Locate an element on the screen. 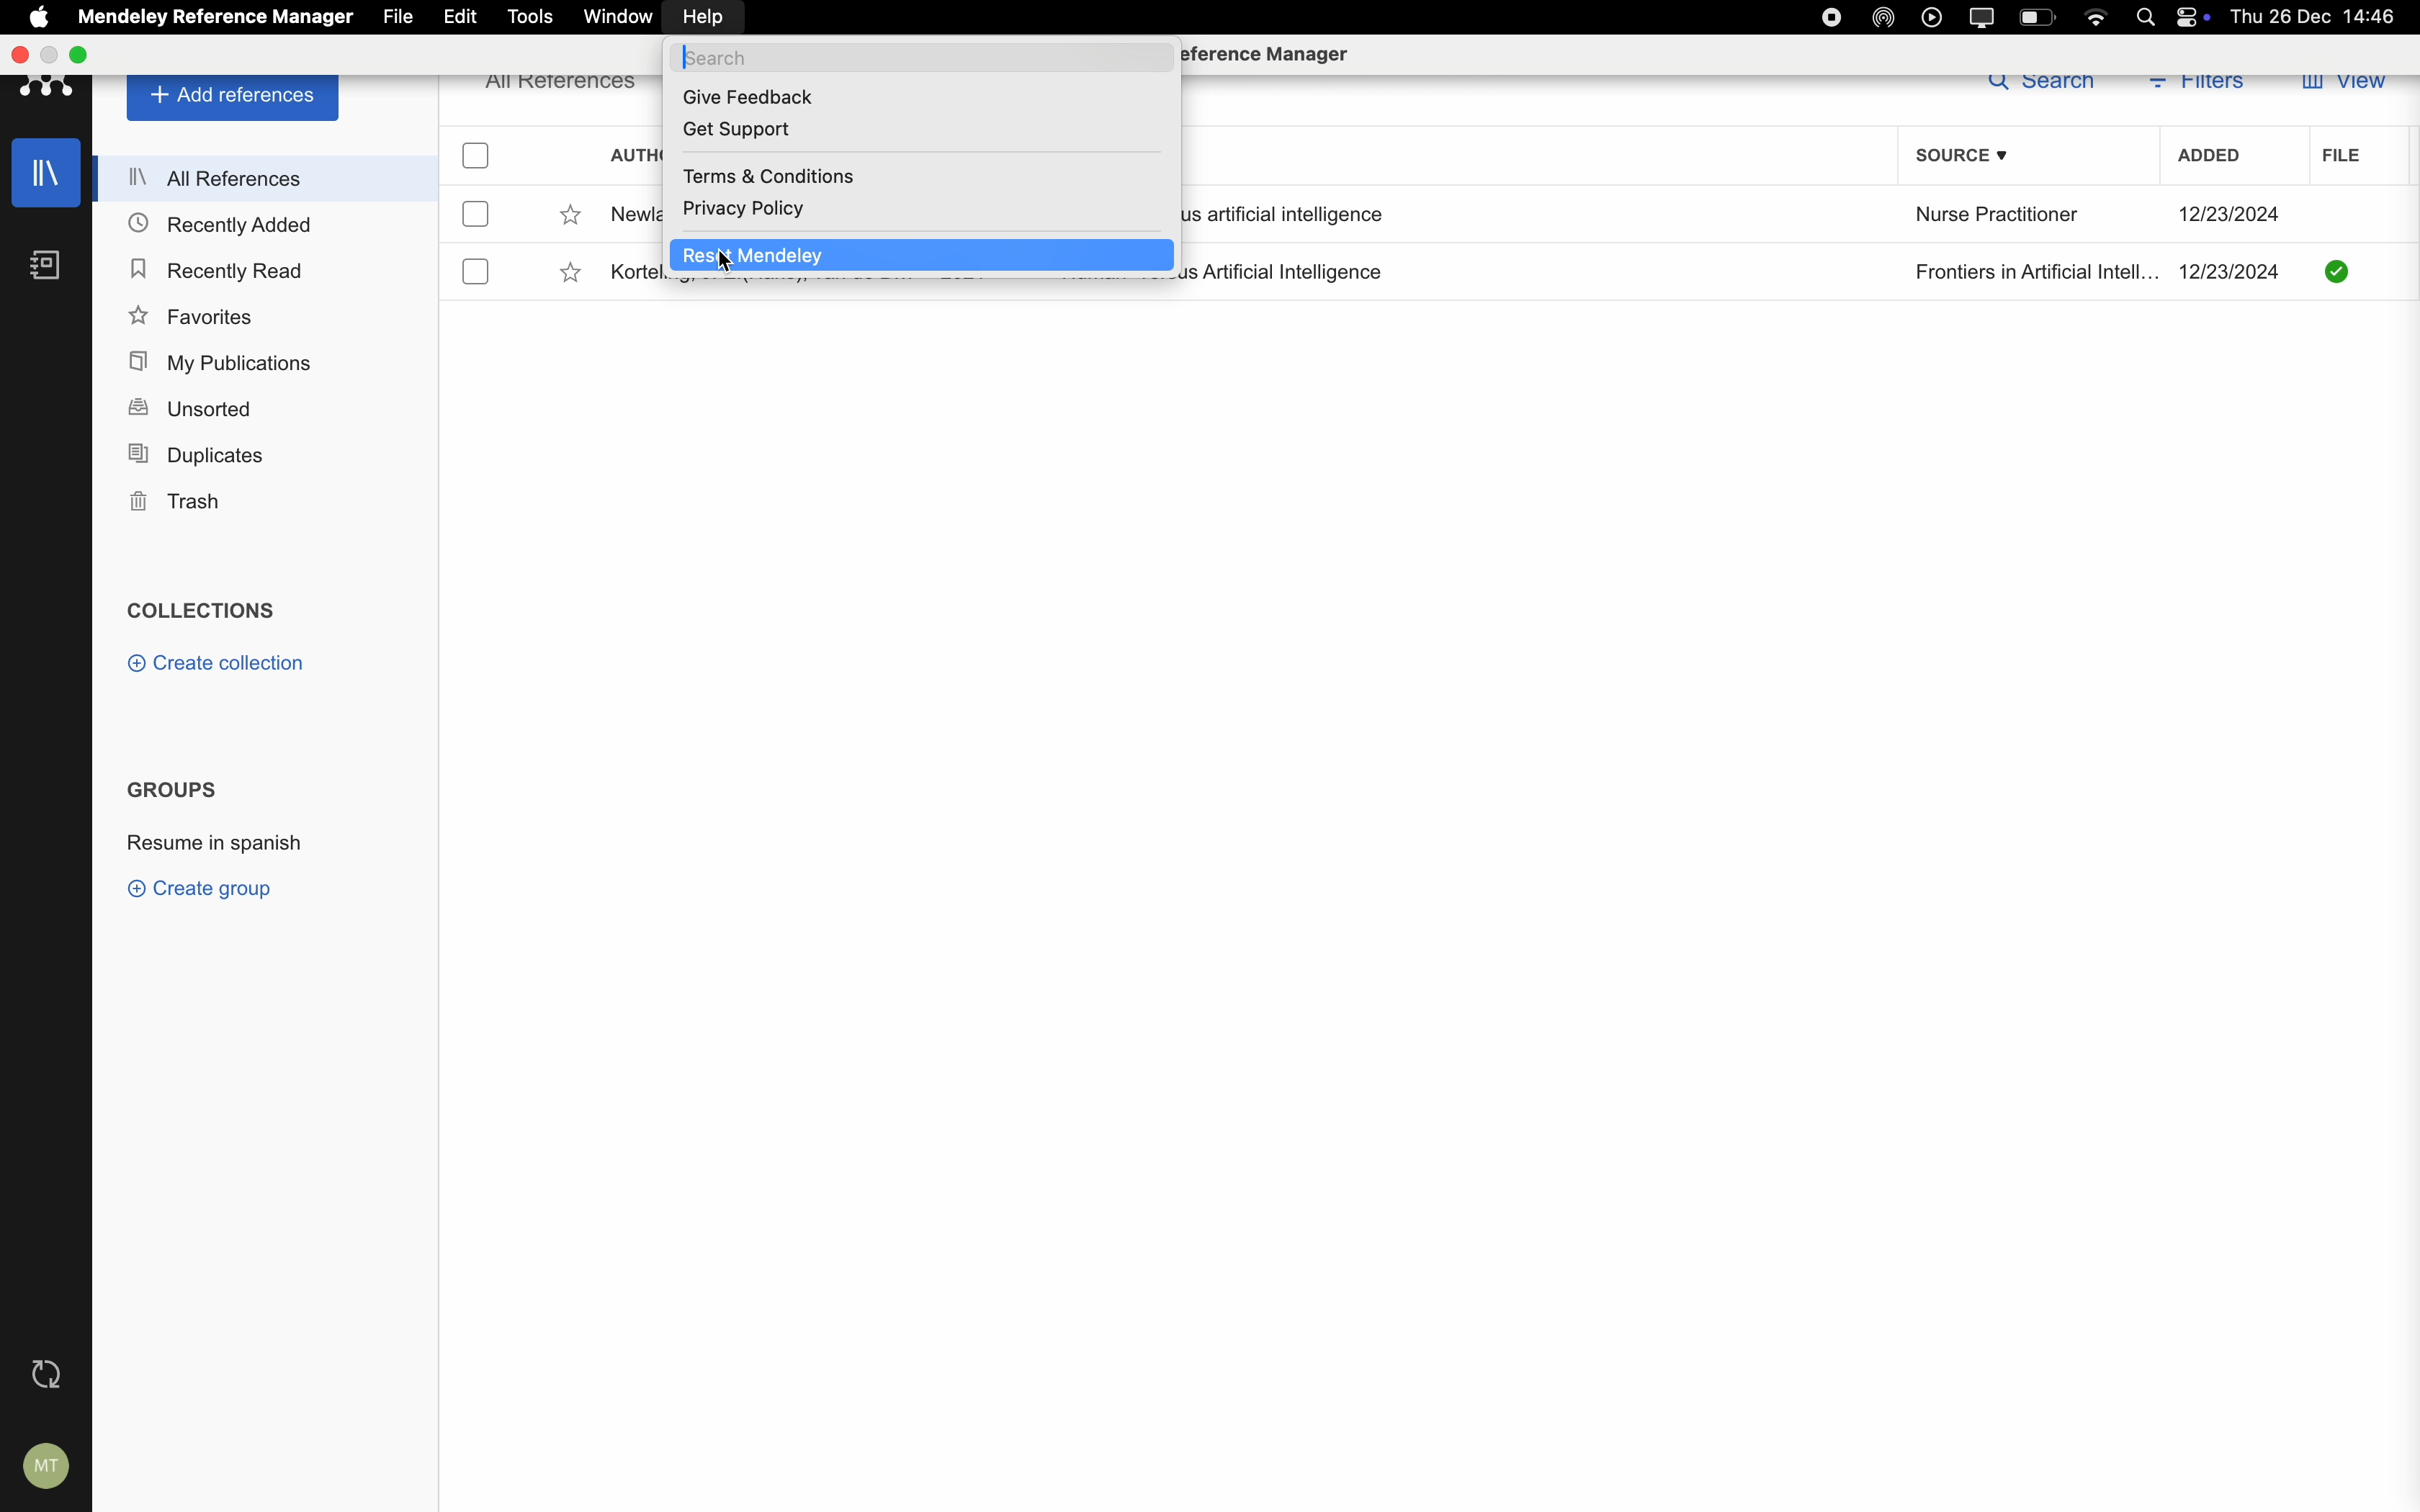  all references is located at coordinates (263, 178).